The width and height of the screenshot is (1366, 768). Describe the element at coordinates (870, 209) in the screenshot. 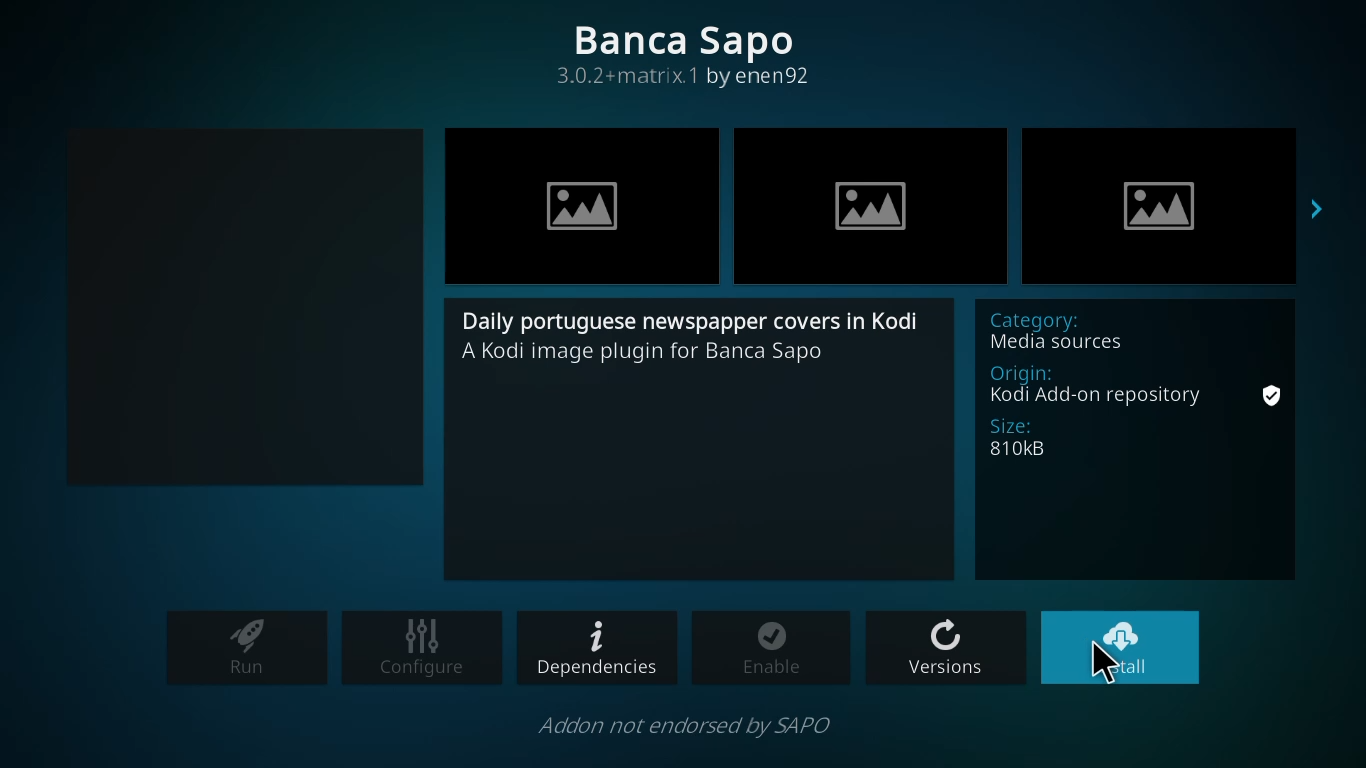

I see `image` at that location.